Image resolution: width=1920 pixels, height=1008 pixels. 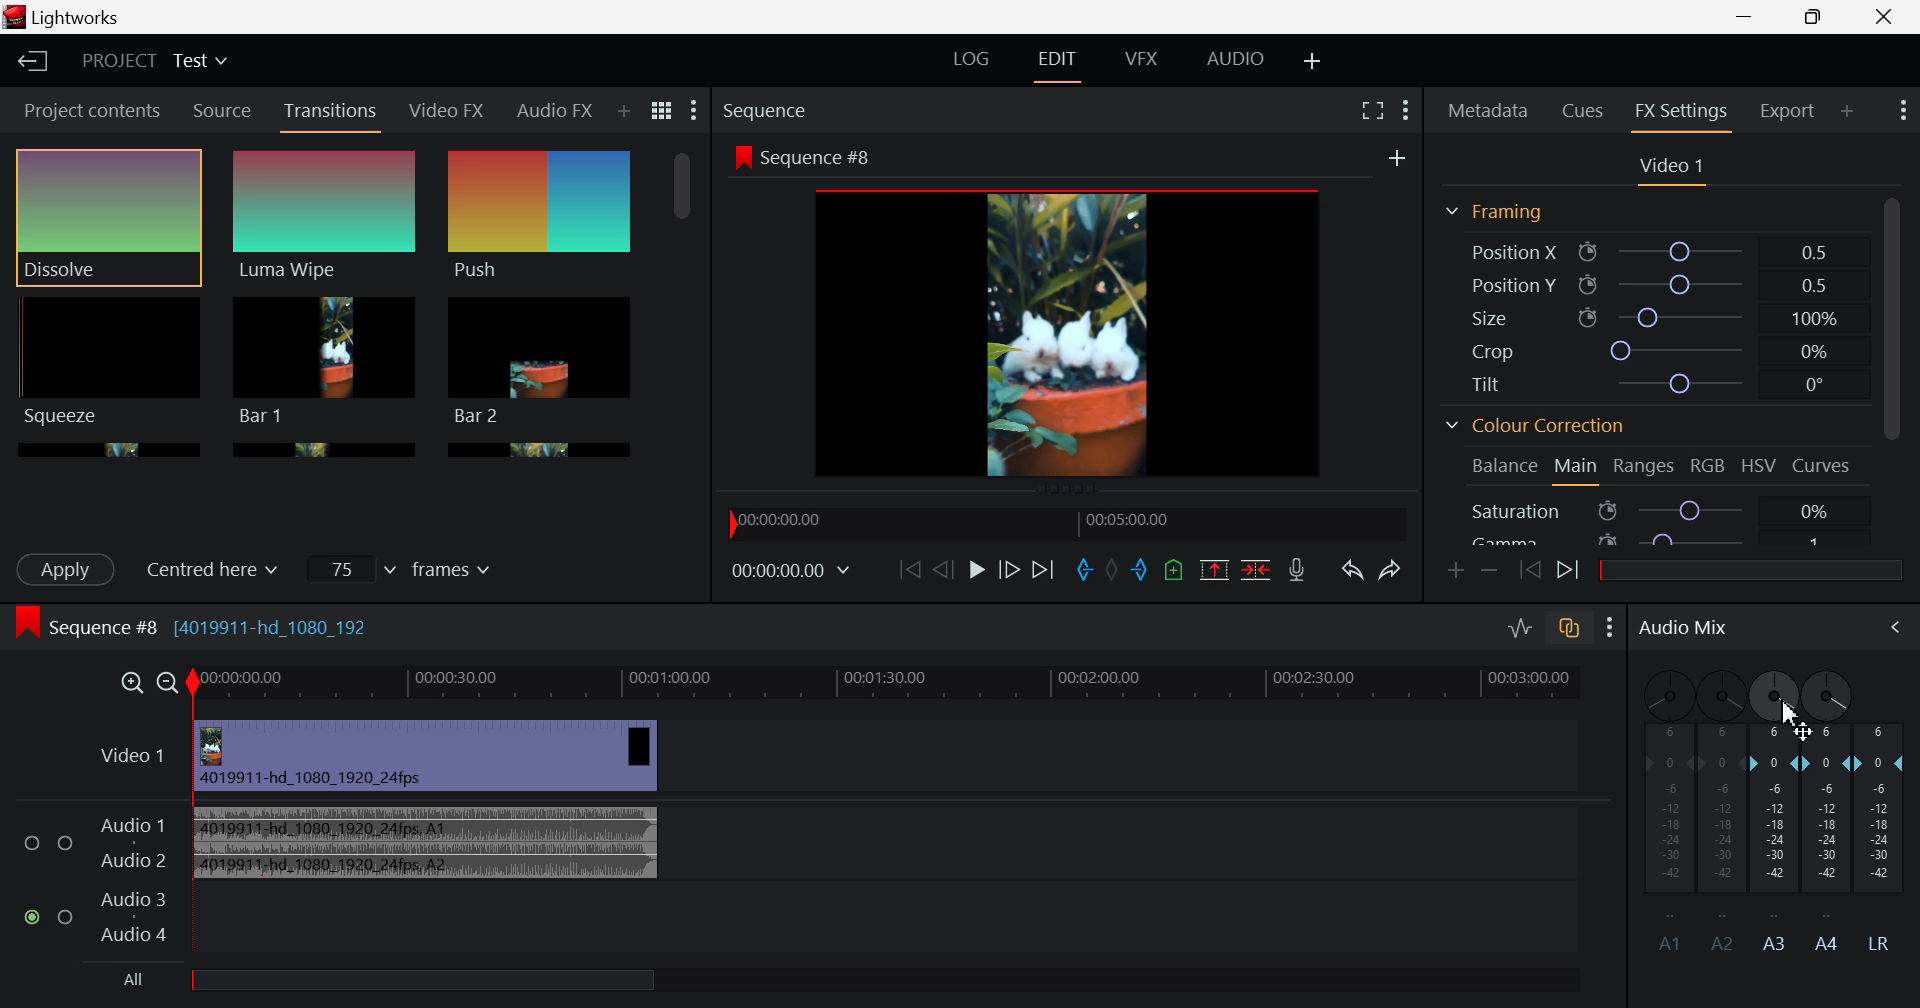 I want to click on Previous keyframe, so click(x=1526, y=567).